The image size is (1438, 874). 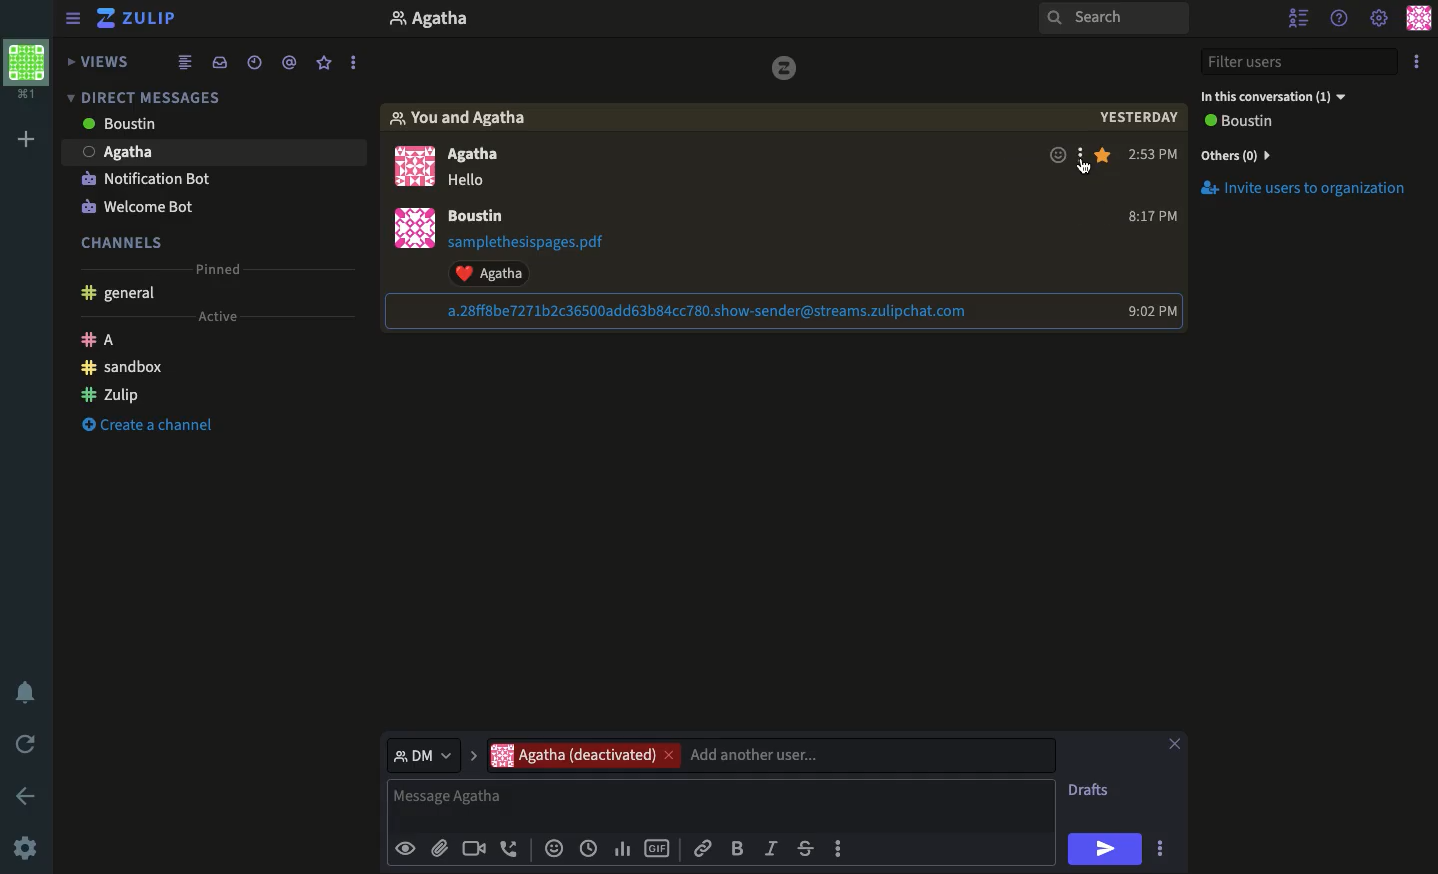 I want to click on Settings, so click(x=25, y=850).